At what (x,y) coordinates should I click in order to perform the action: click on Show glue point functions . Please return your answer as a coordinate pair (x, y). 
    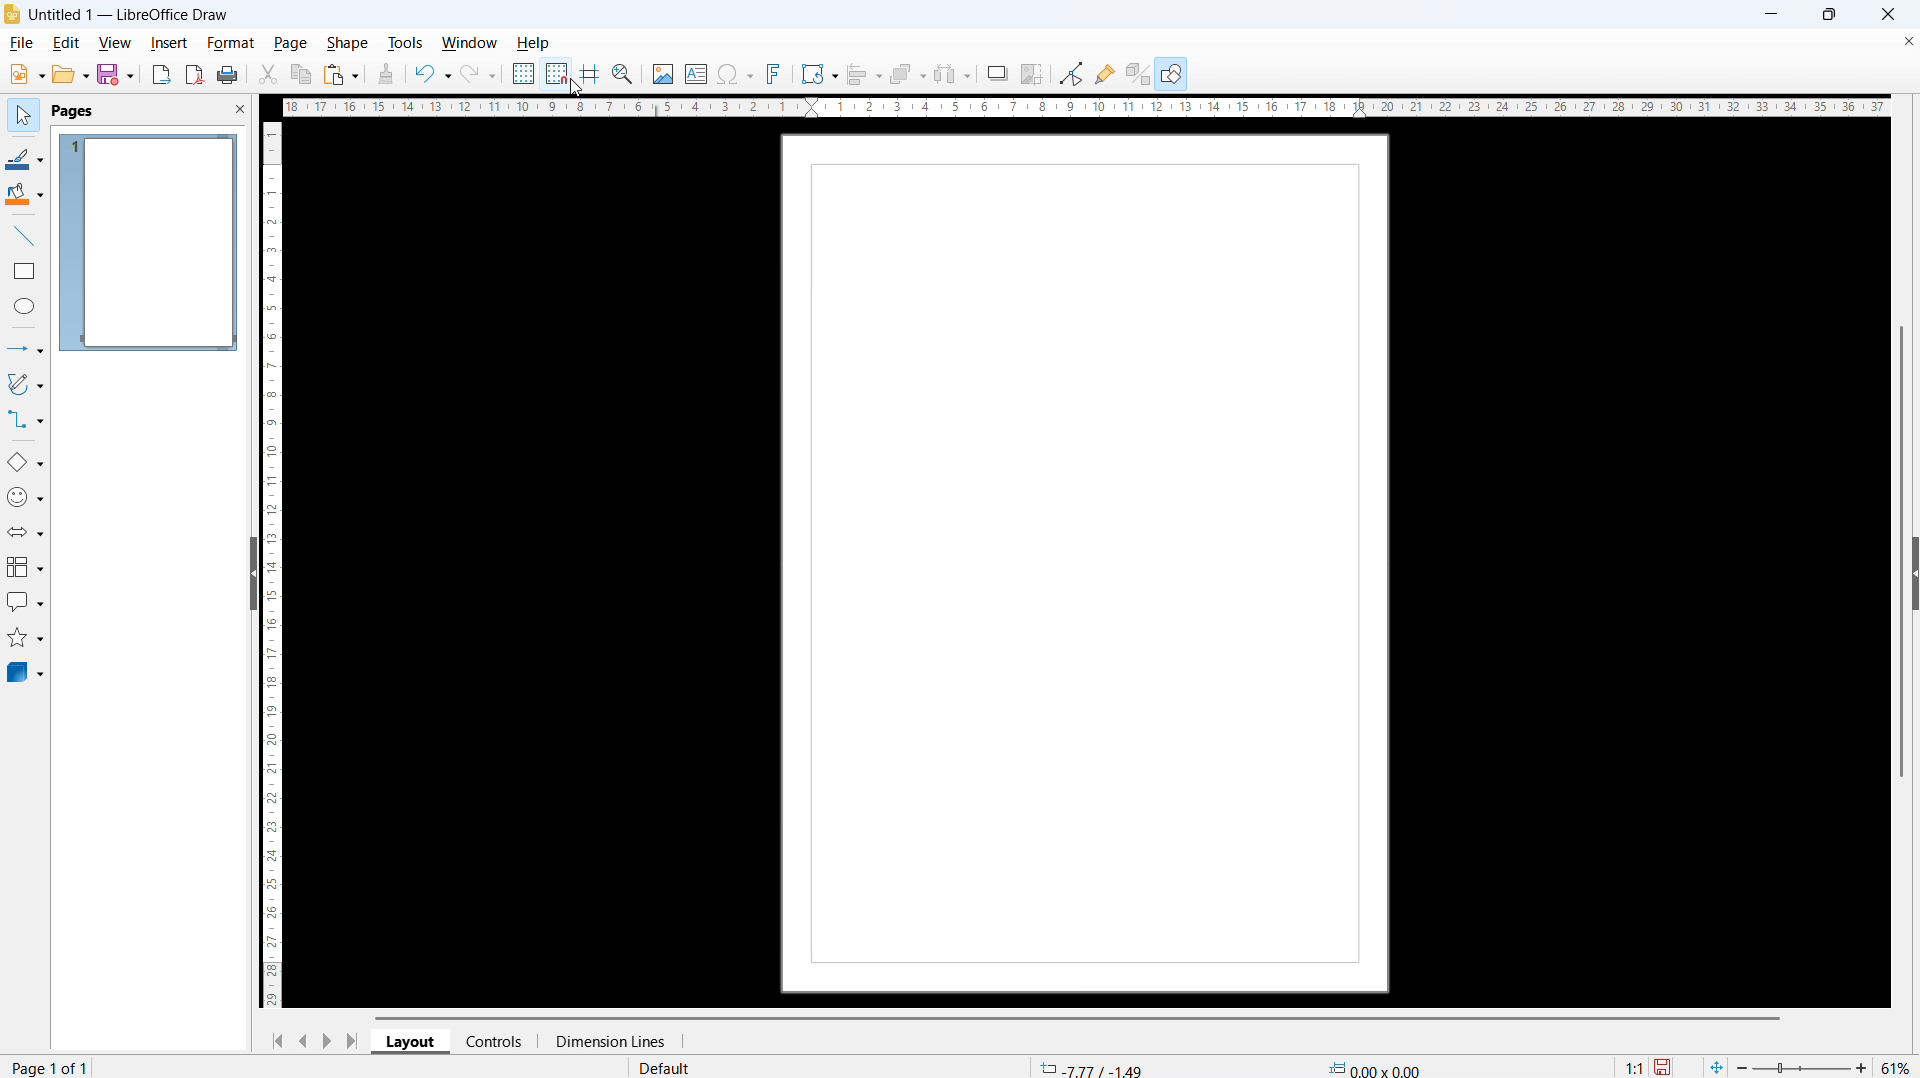
    Looking at the image, I should click on (1105, 71).